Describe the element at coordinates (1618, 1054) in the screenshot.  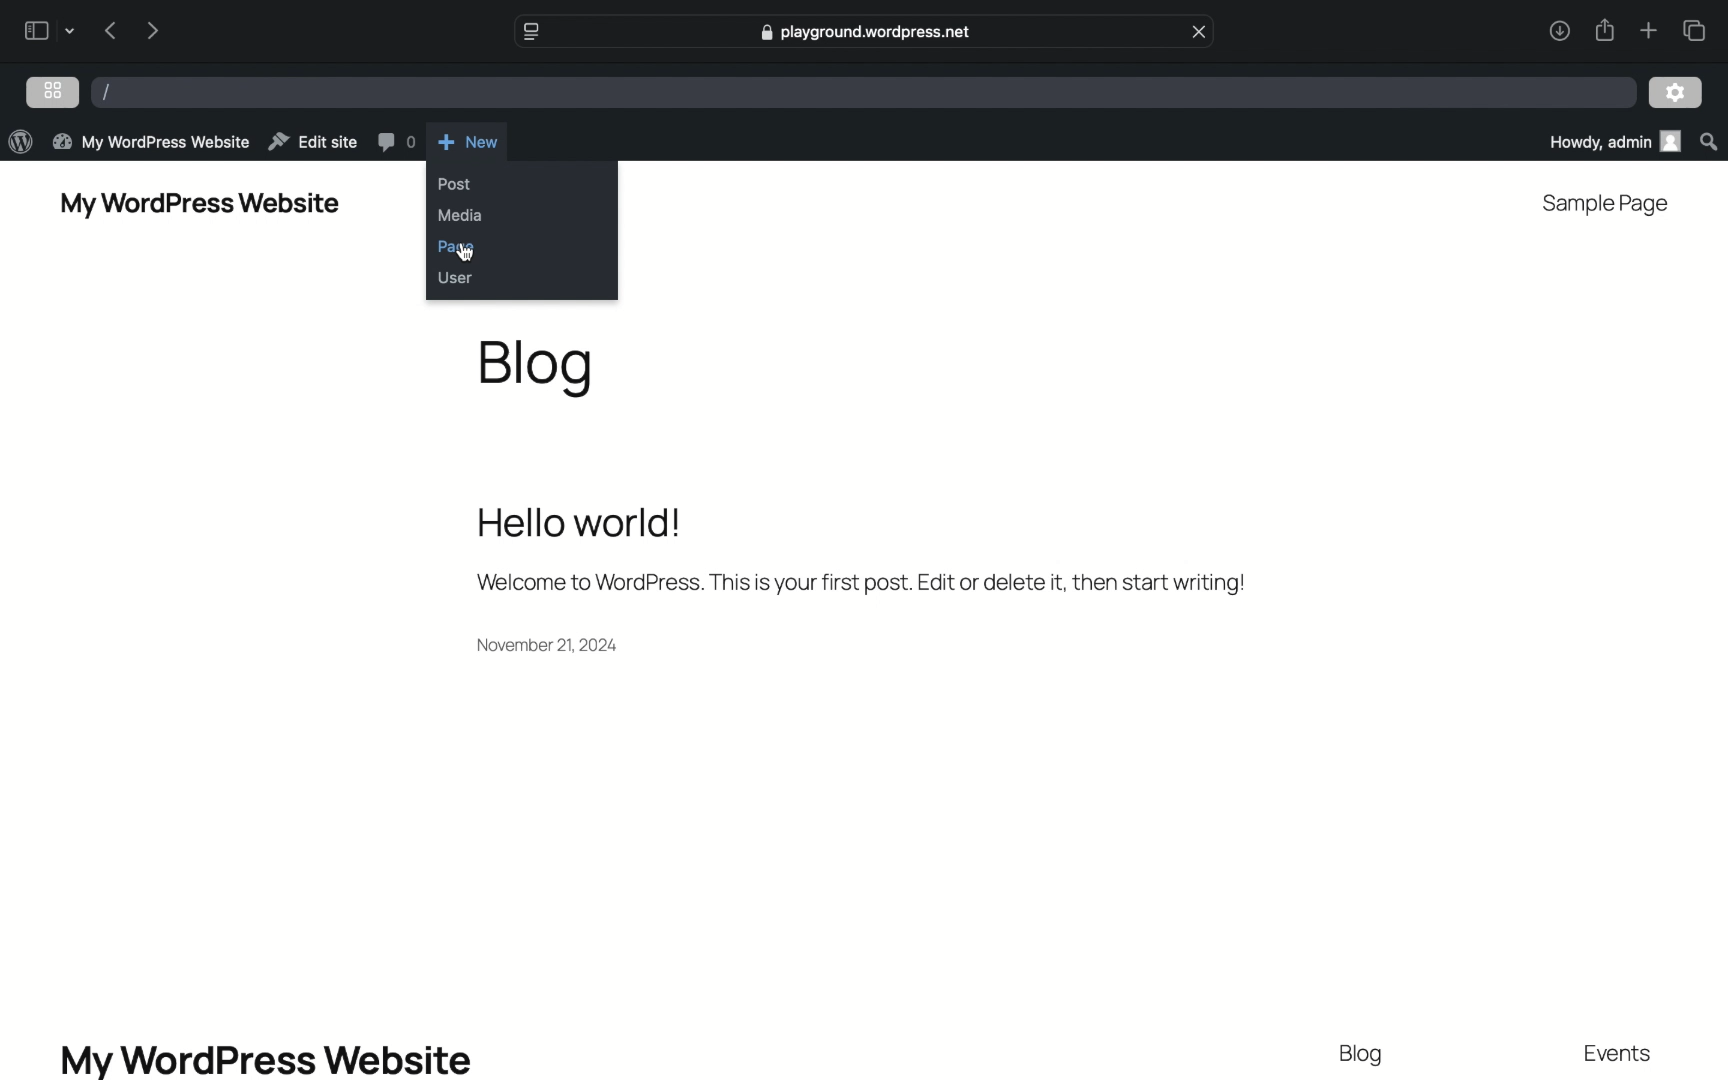
I see `events` at that location.